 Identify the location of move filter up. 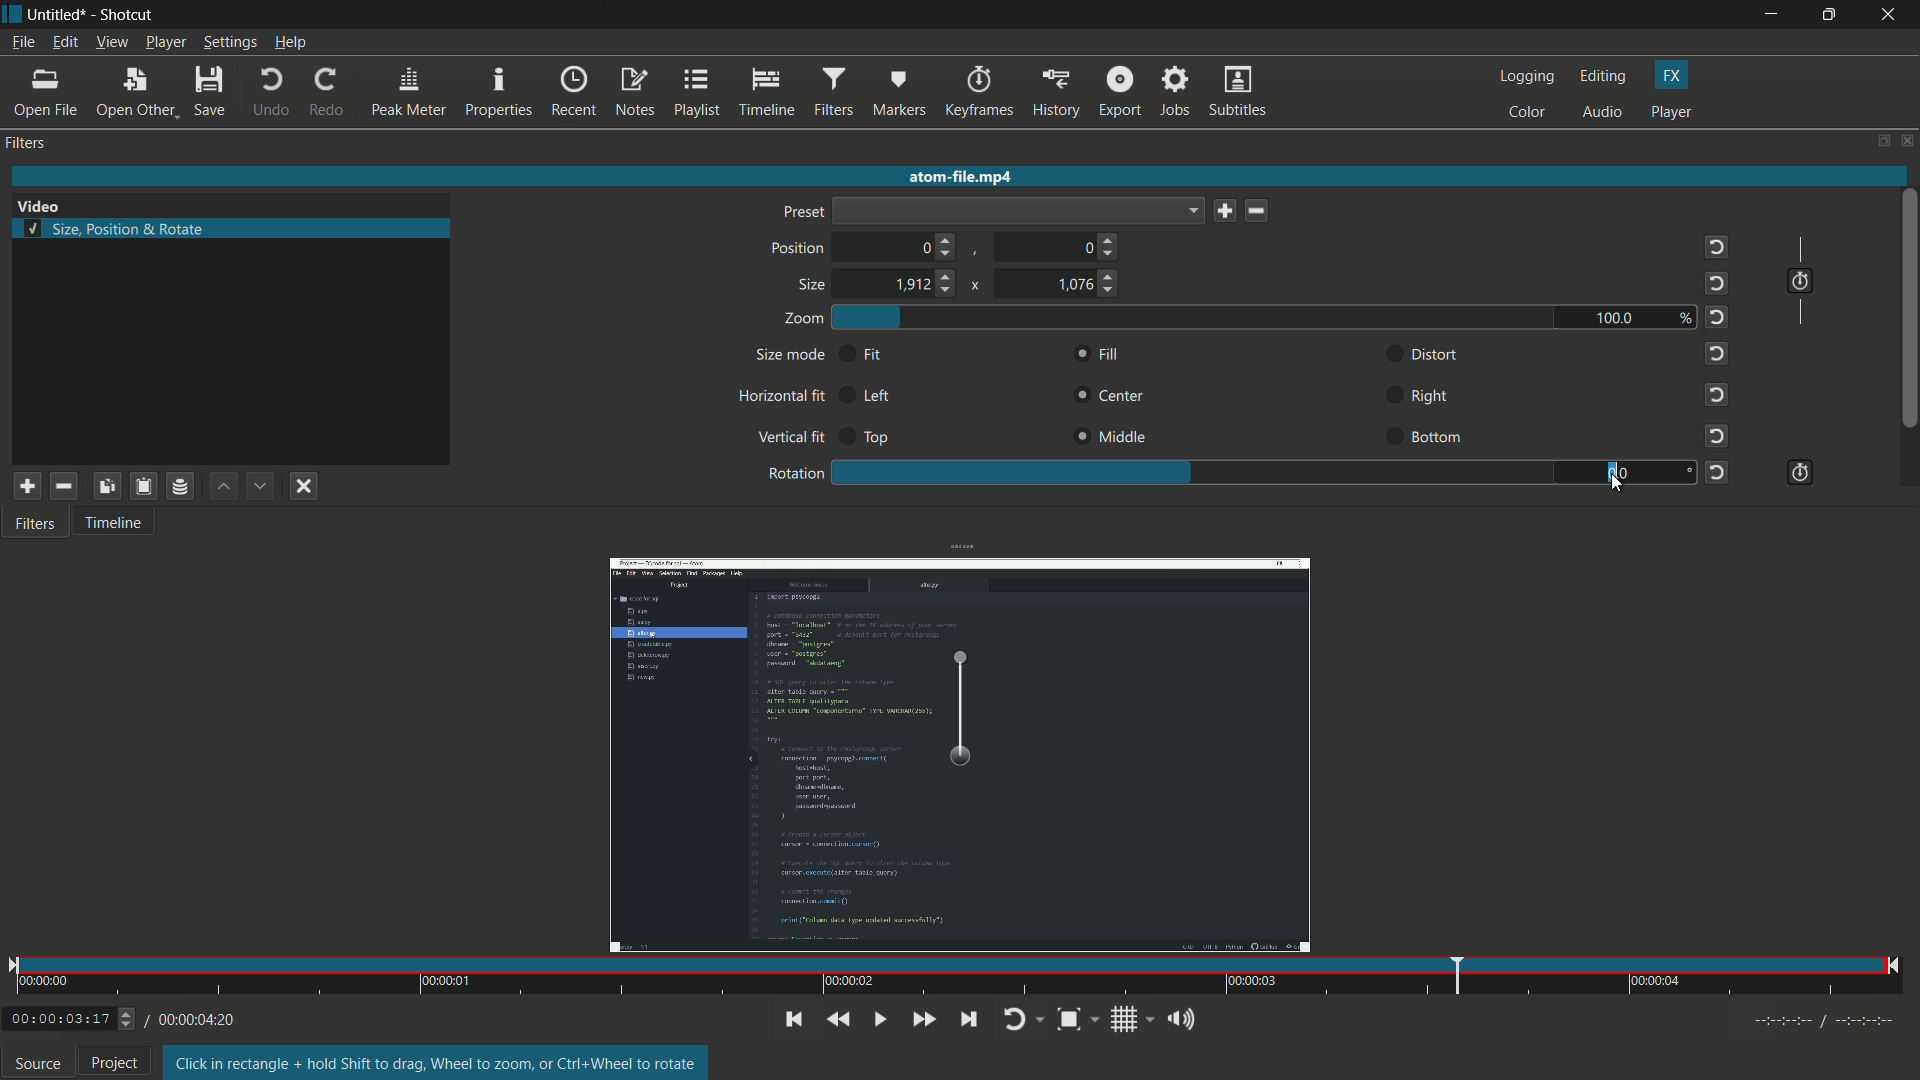
(224, 487).